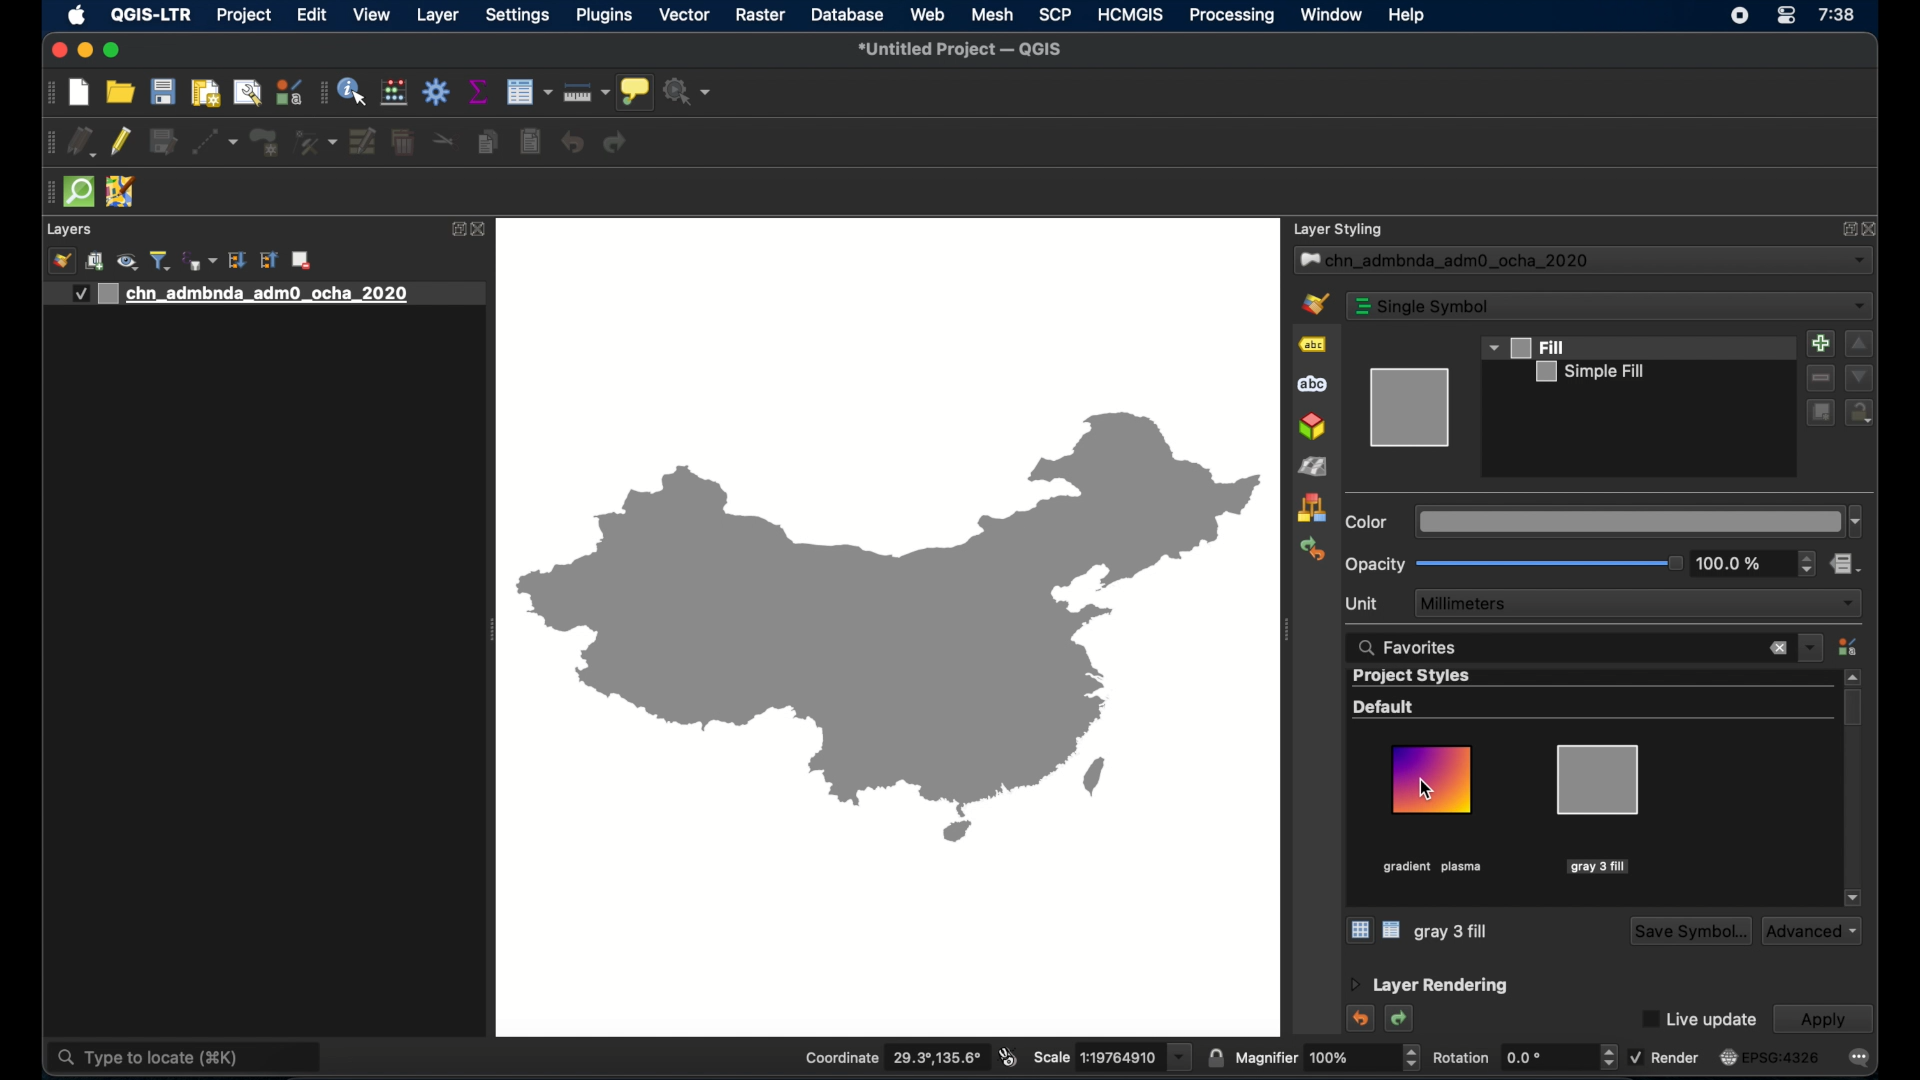 This screenshot has height=1080, width=1920. I want to click on lock scale, so click(1214, 1058).